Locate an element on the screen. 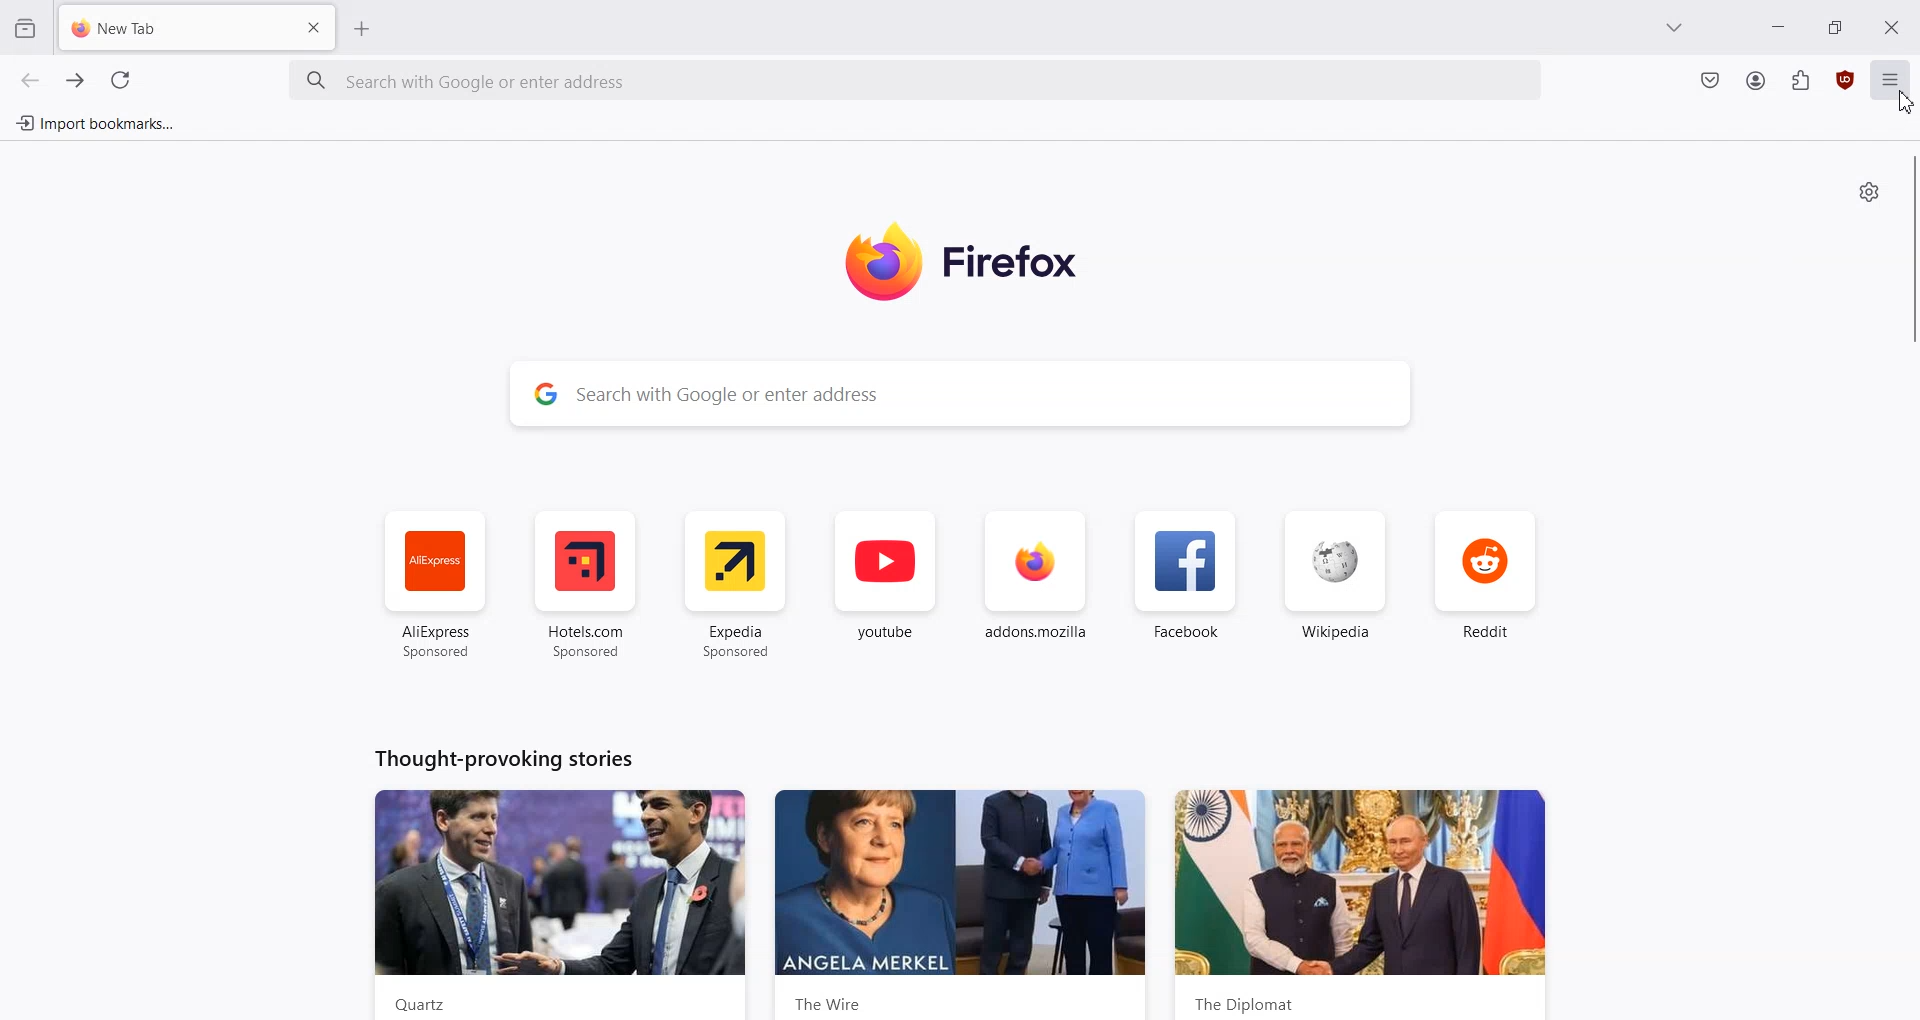  Personalize new Tab is located at coordinates (1868, 191).